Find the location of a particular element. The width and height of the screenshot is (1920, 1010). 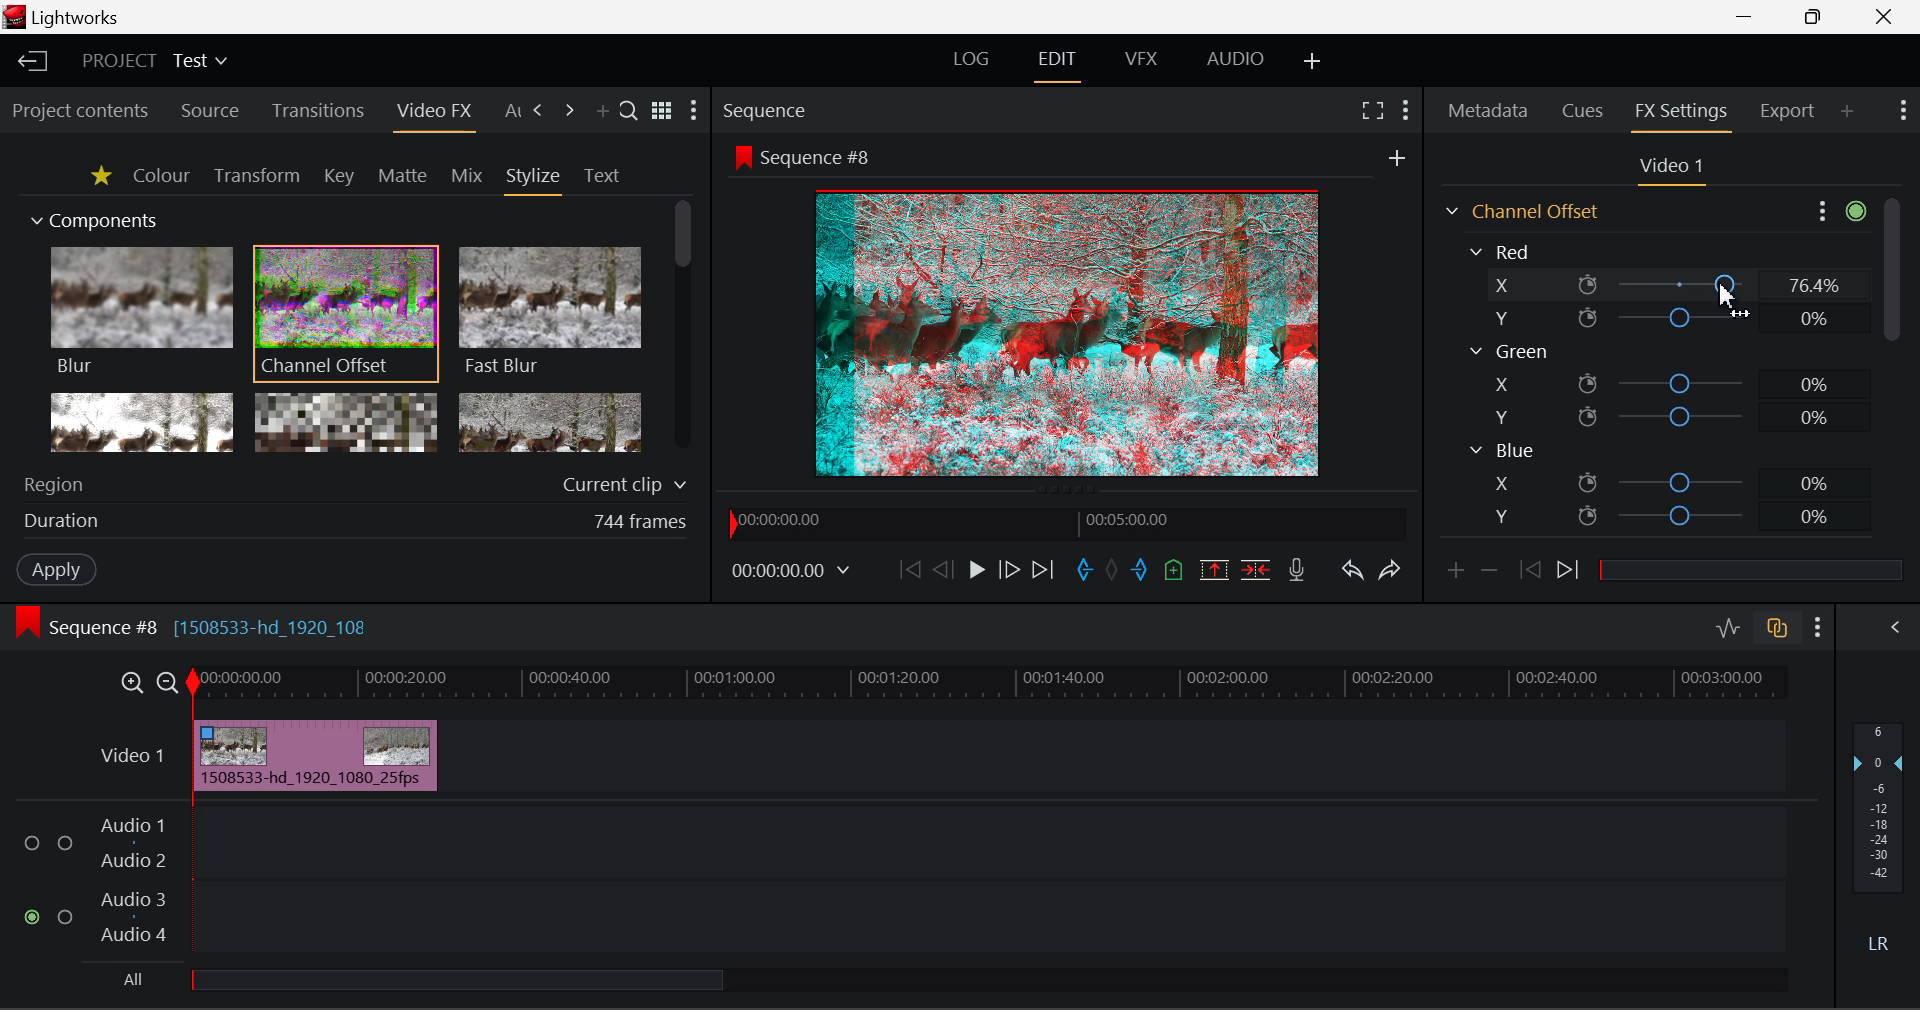

Fast Blur is located at coordinates (551, 312).